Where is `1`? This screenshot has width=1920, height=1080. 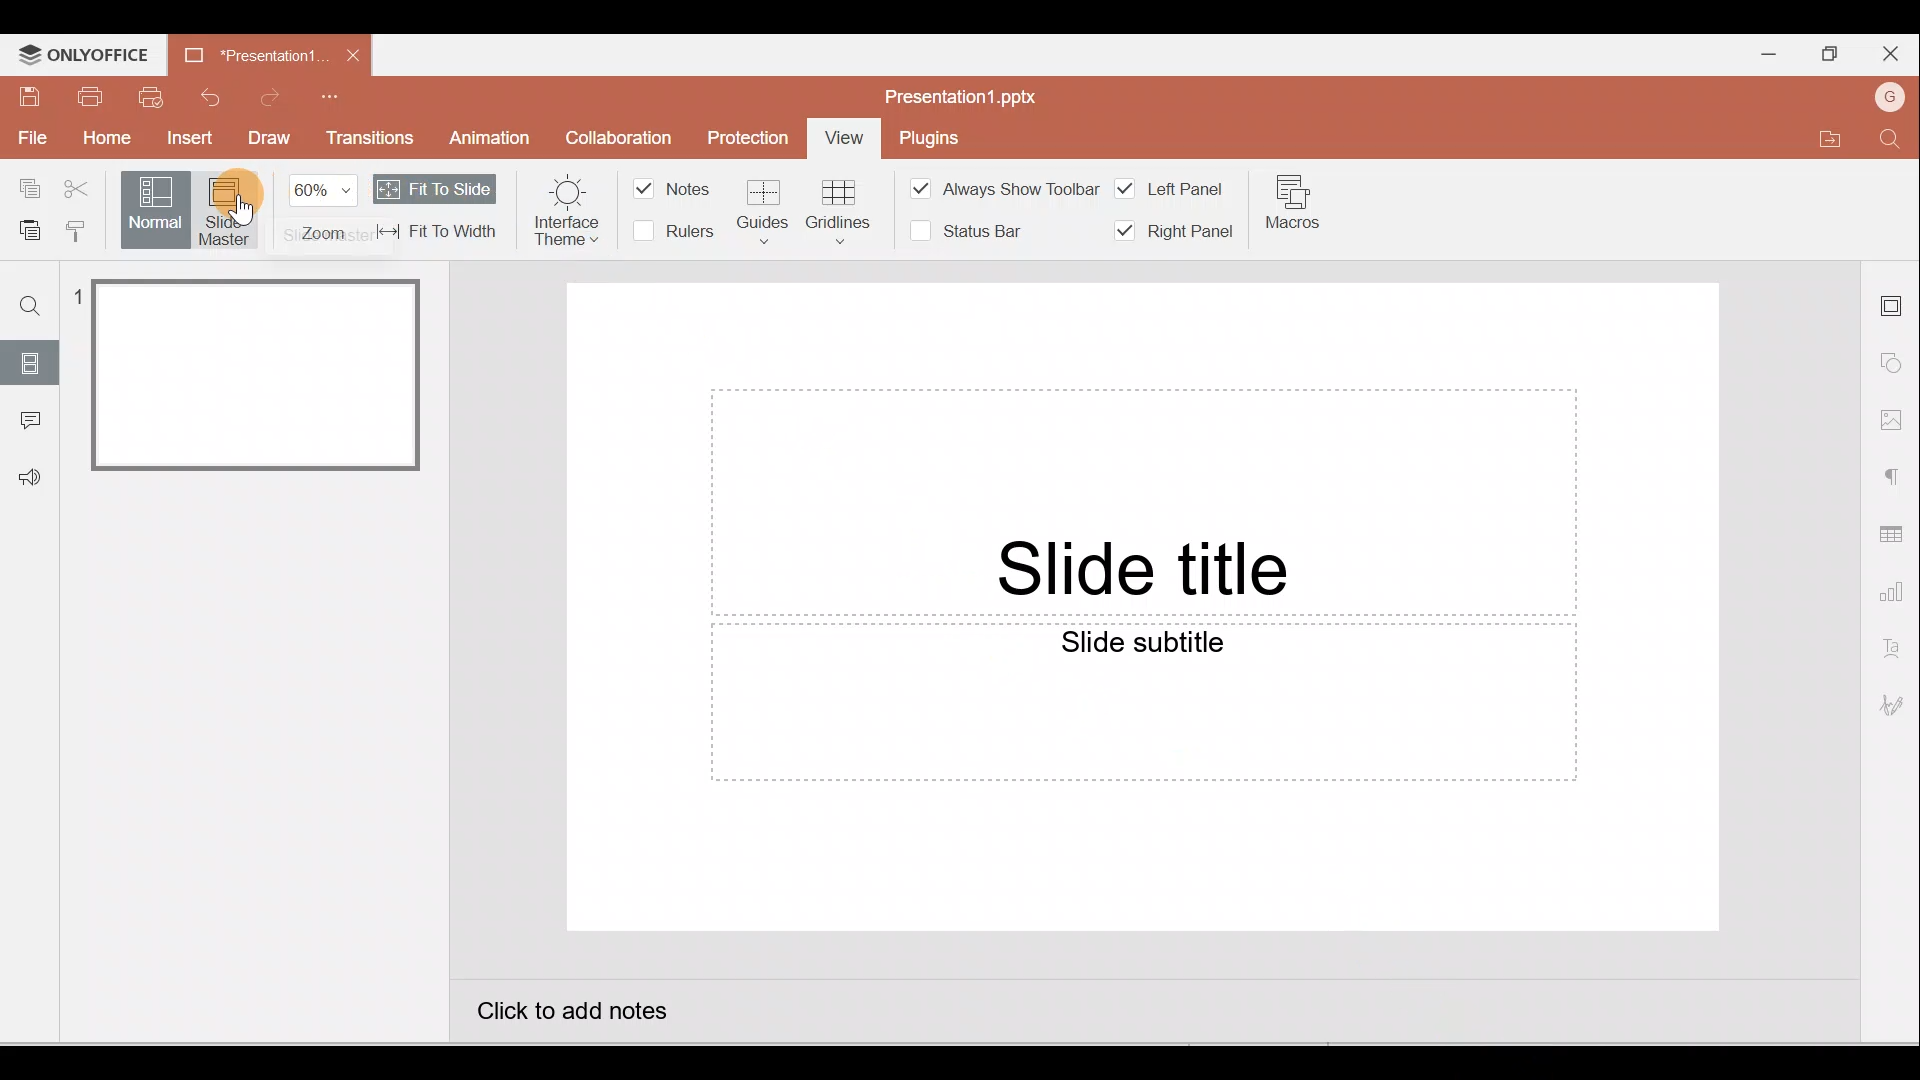
1 is located at coordinates (79, 299).